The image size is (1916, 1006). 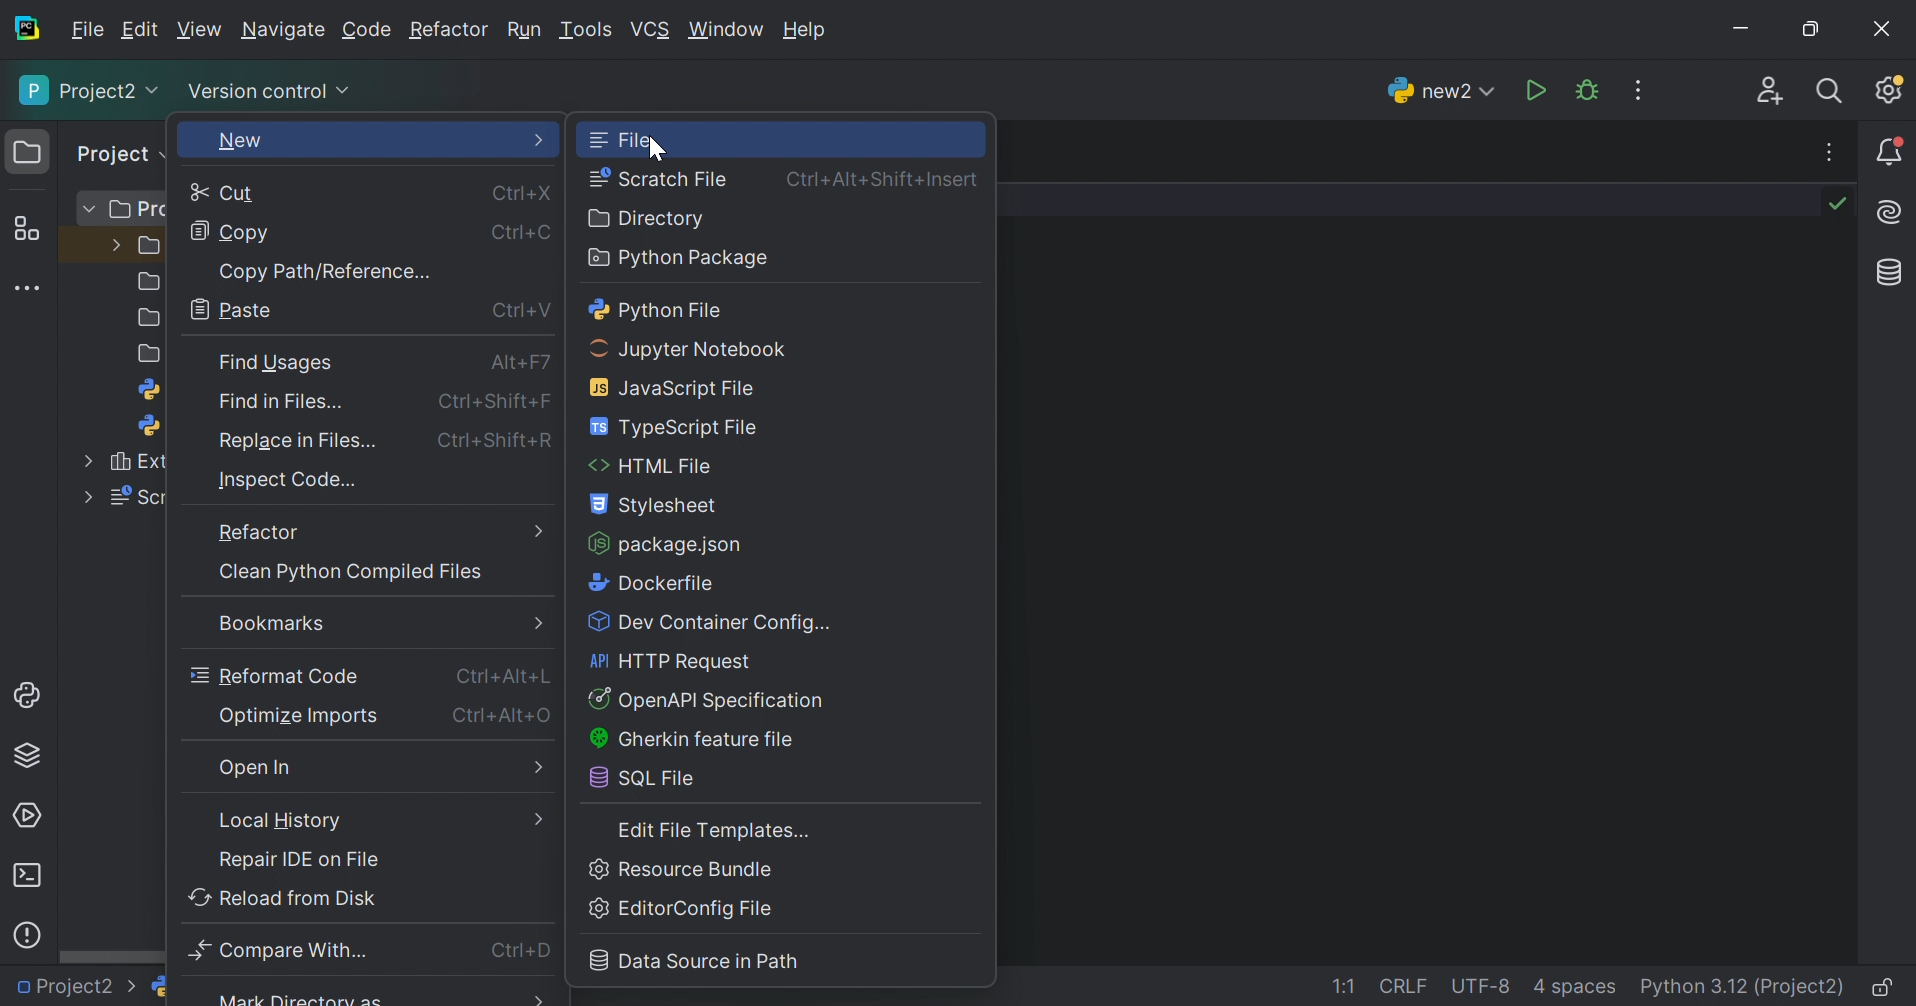 I want to click on Alt+F7, so click(x=518, y=366).